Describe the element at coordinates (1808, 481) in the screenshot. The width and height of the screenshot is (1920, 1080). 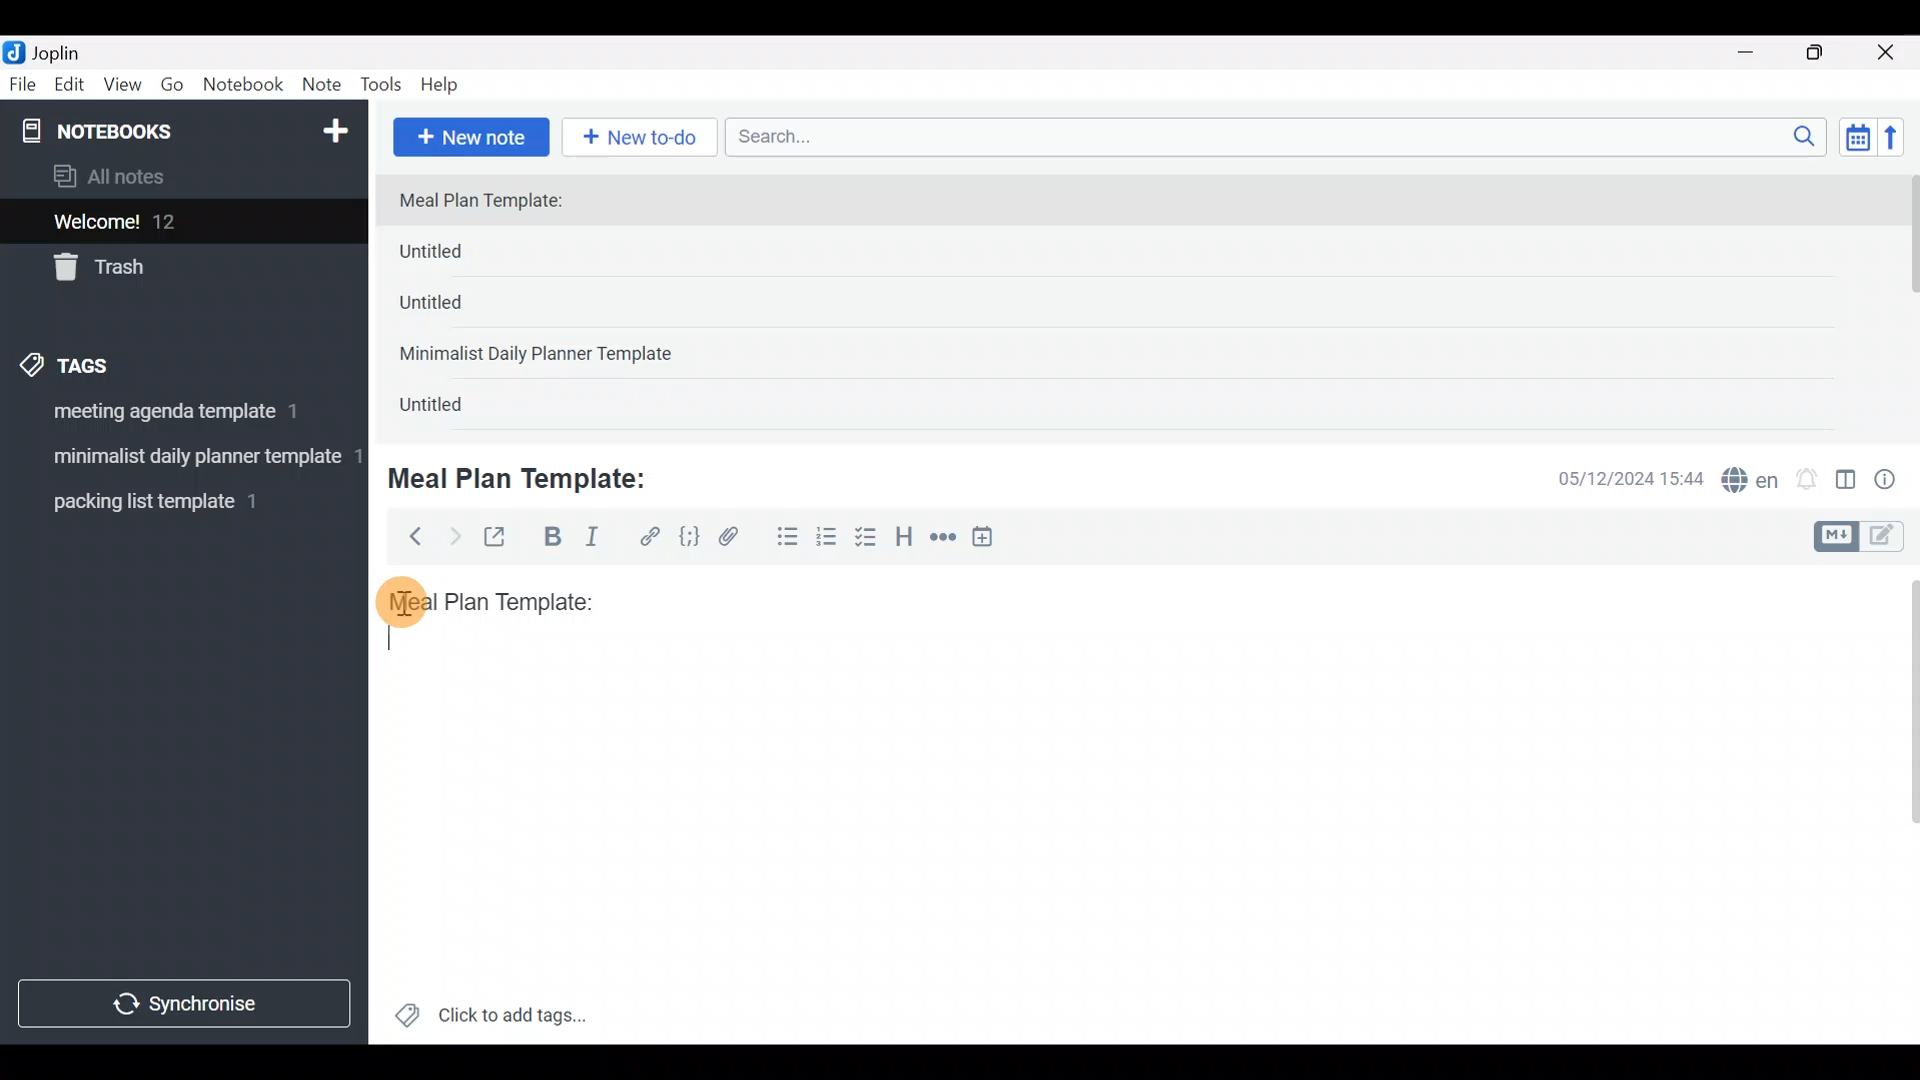
I see `Set alarm` at that location.